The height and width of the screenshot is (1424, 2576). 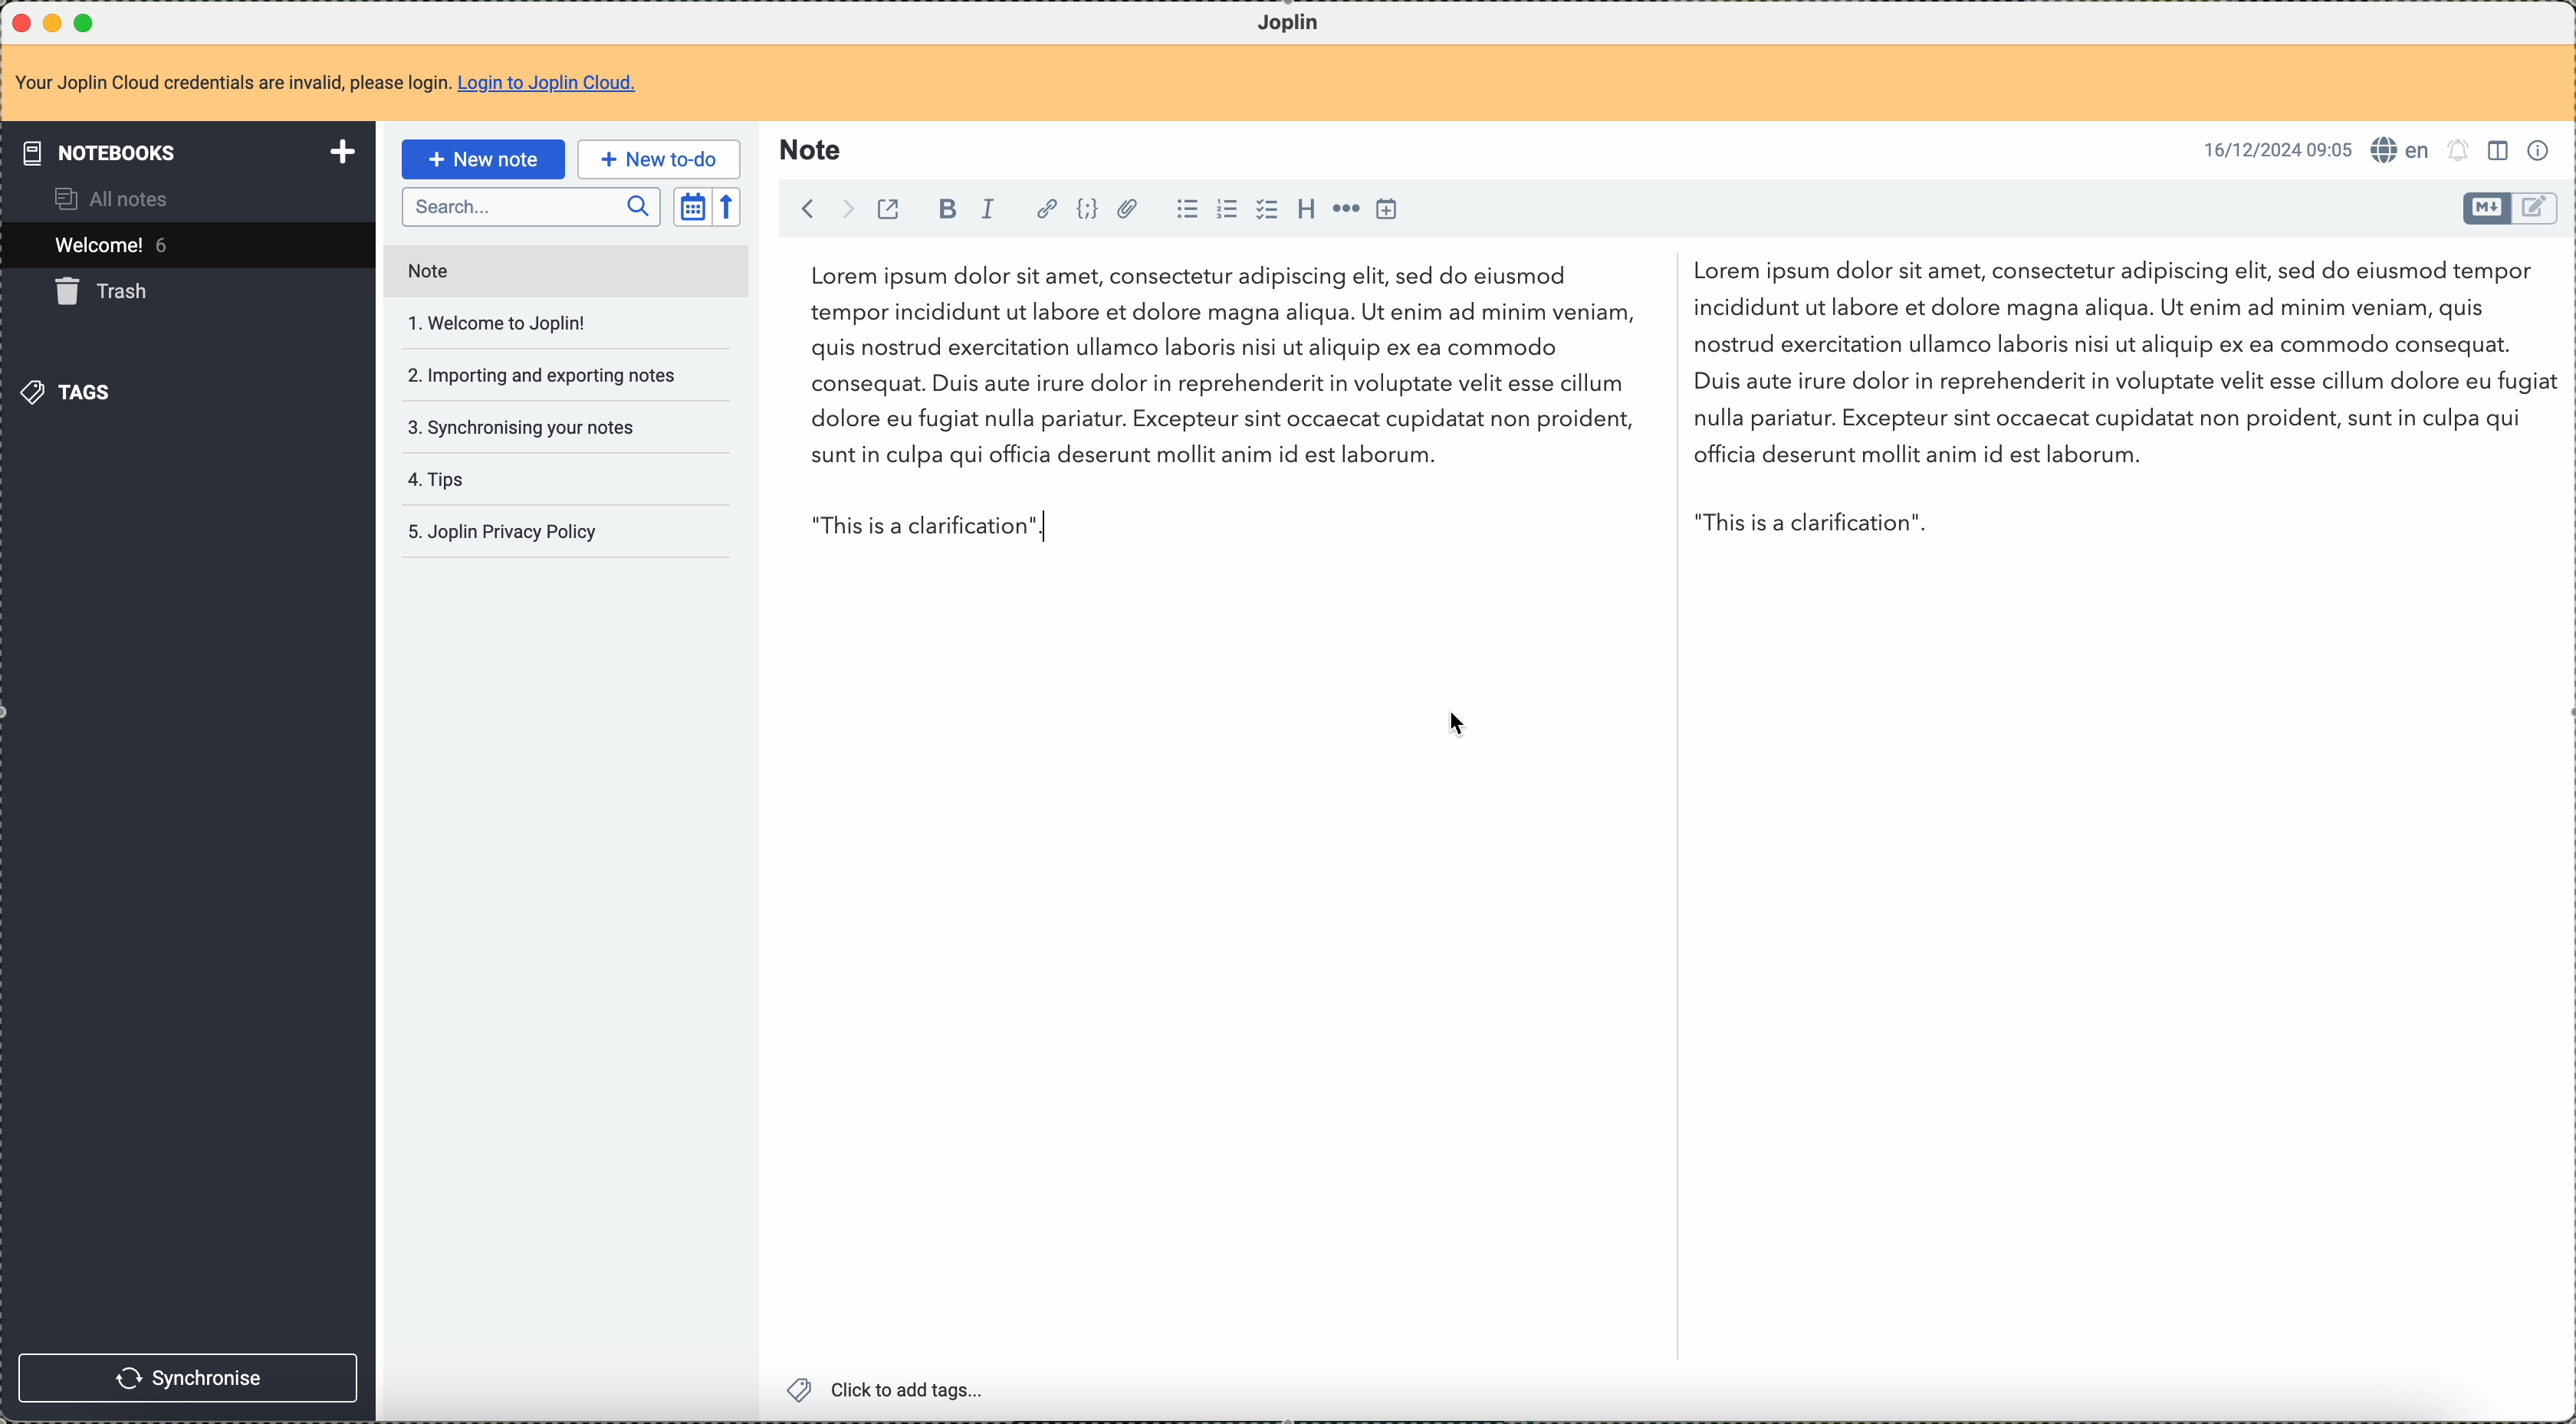 What do you see at coordinates (842, 209) in the screenshot?
I see `foward` at bounding box center [842, 209].